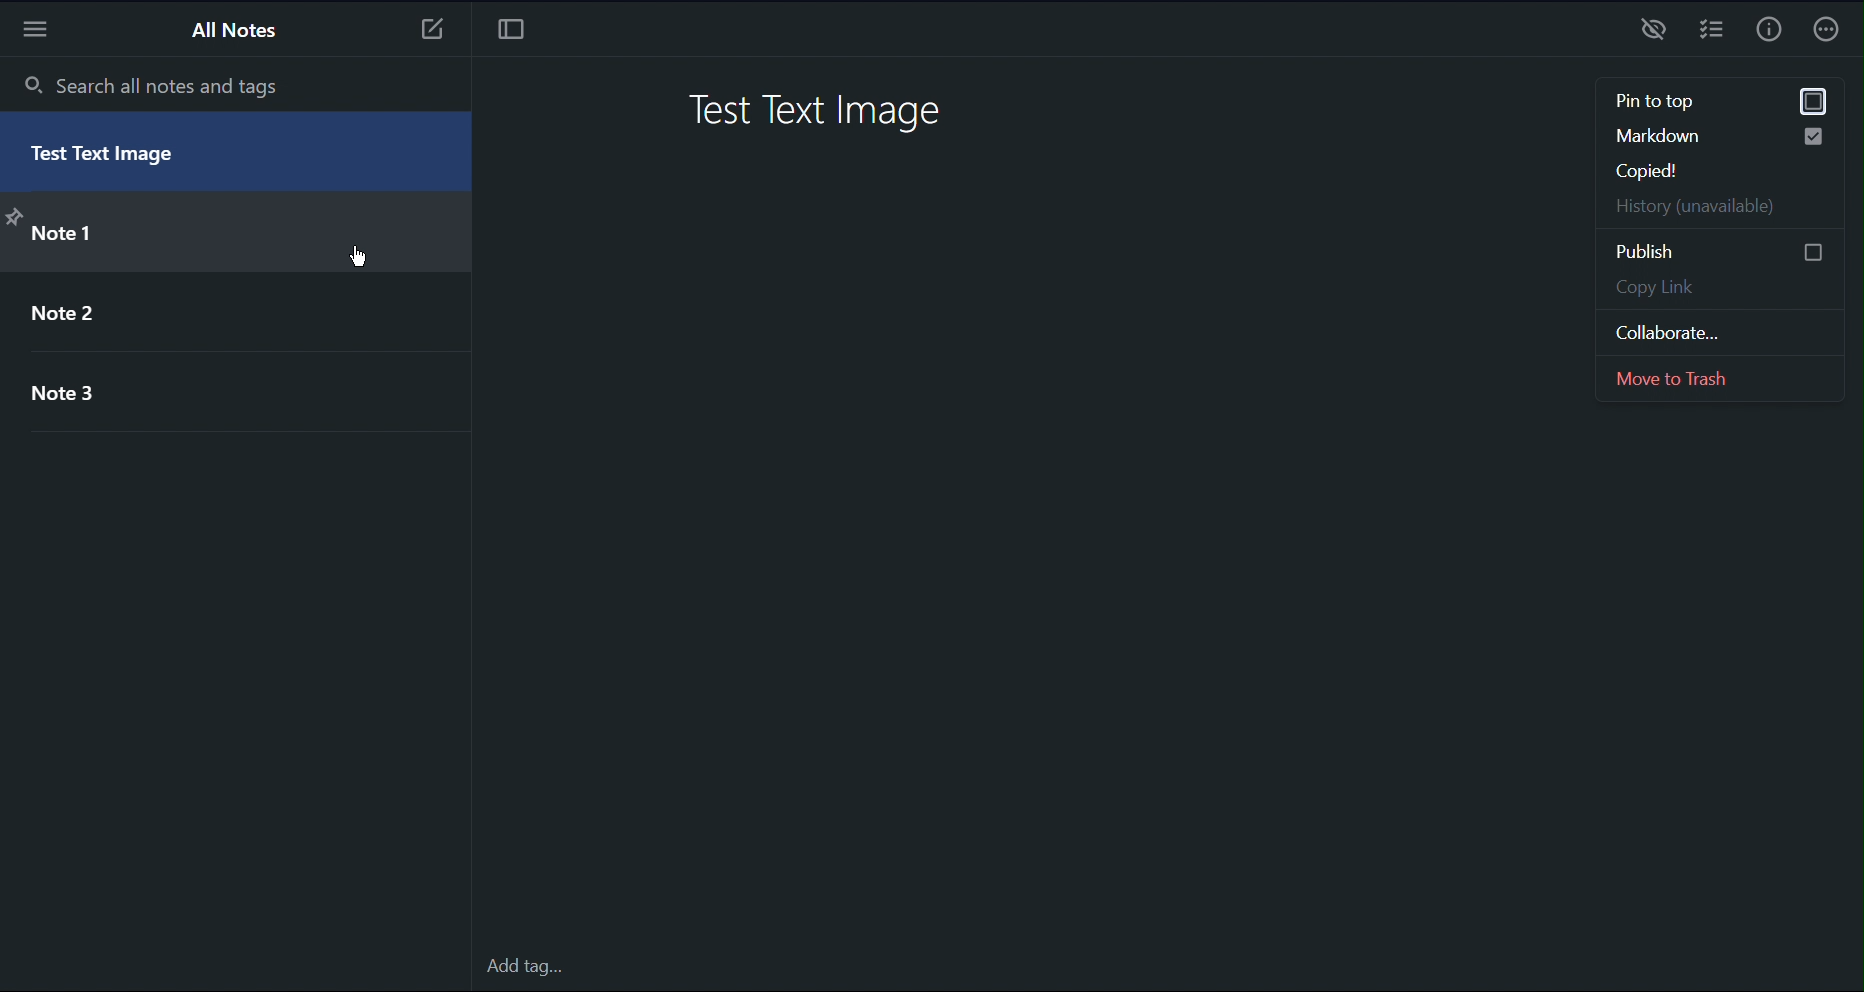  Describe the element at coordinates (511, 35) in the screenshot. I see `Focus Mode` at that location.